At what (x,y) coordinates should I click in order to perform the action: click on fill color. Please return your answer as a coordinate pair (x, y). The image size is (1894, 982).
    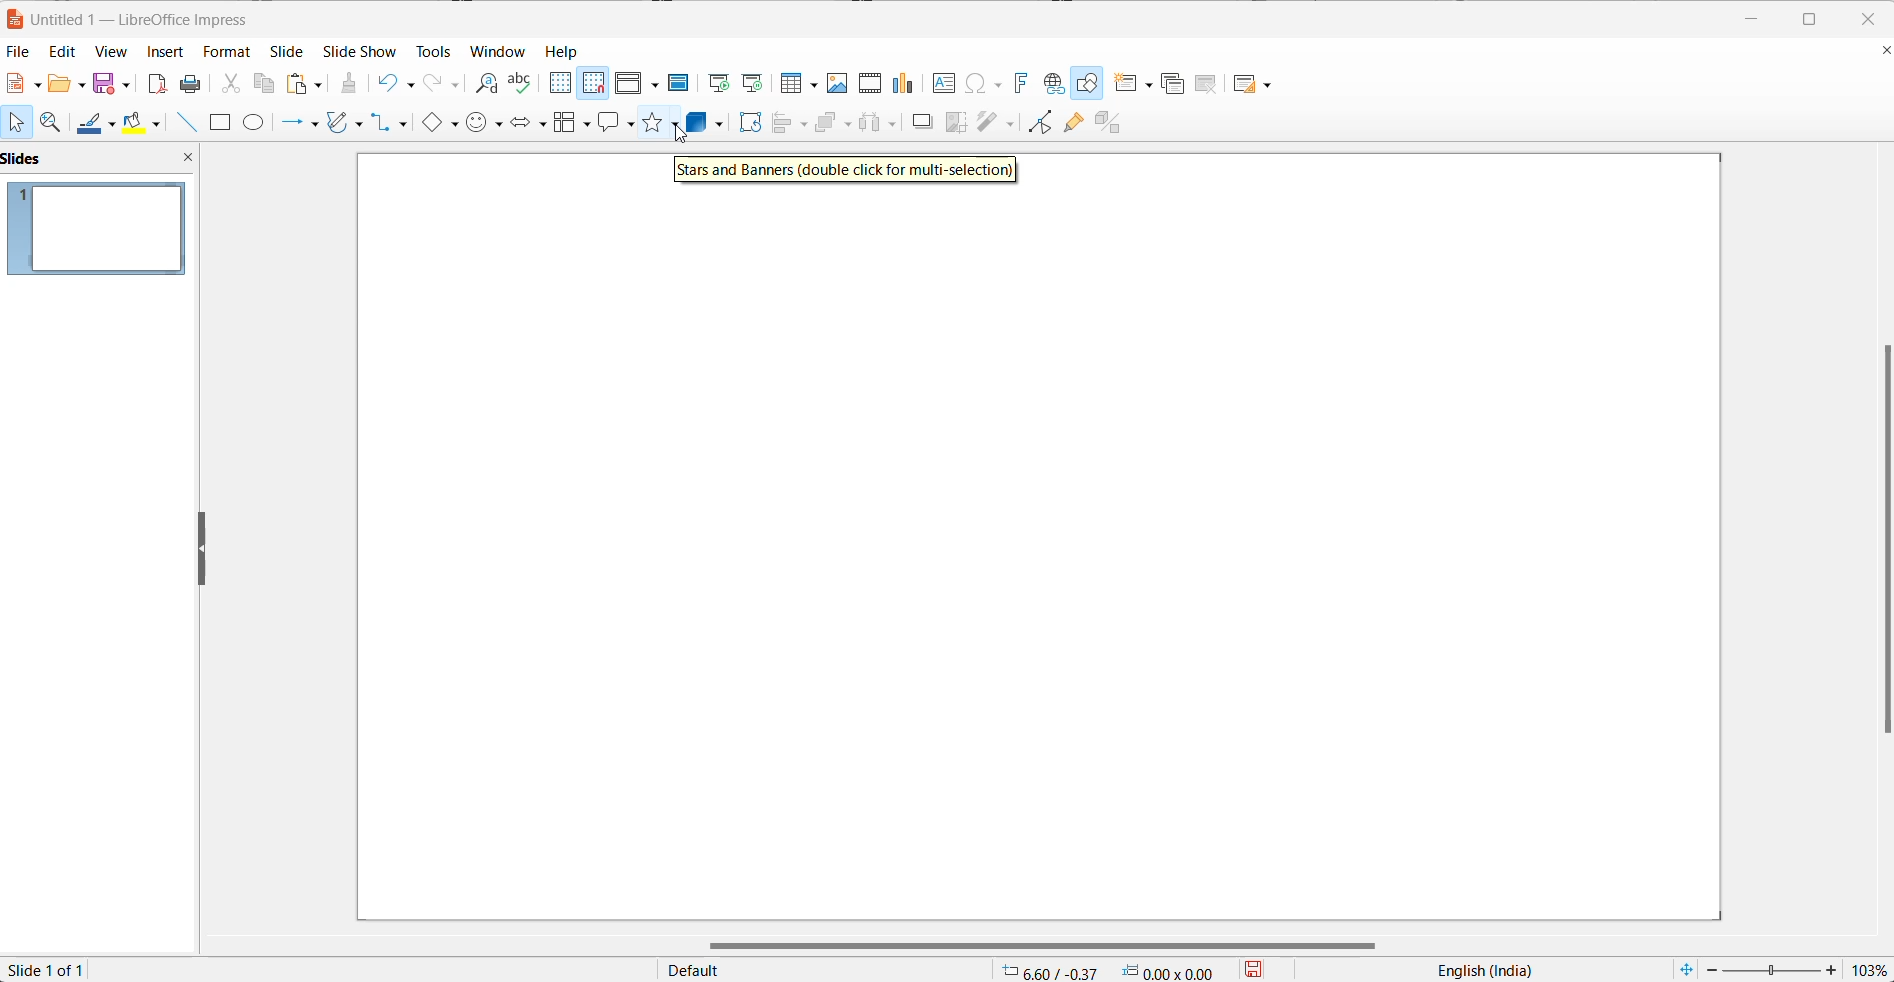
    Looking at the image, I should click on (147, 122).